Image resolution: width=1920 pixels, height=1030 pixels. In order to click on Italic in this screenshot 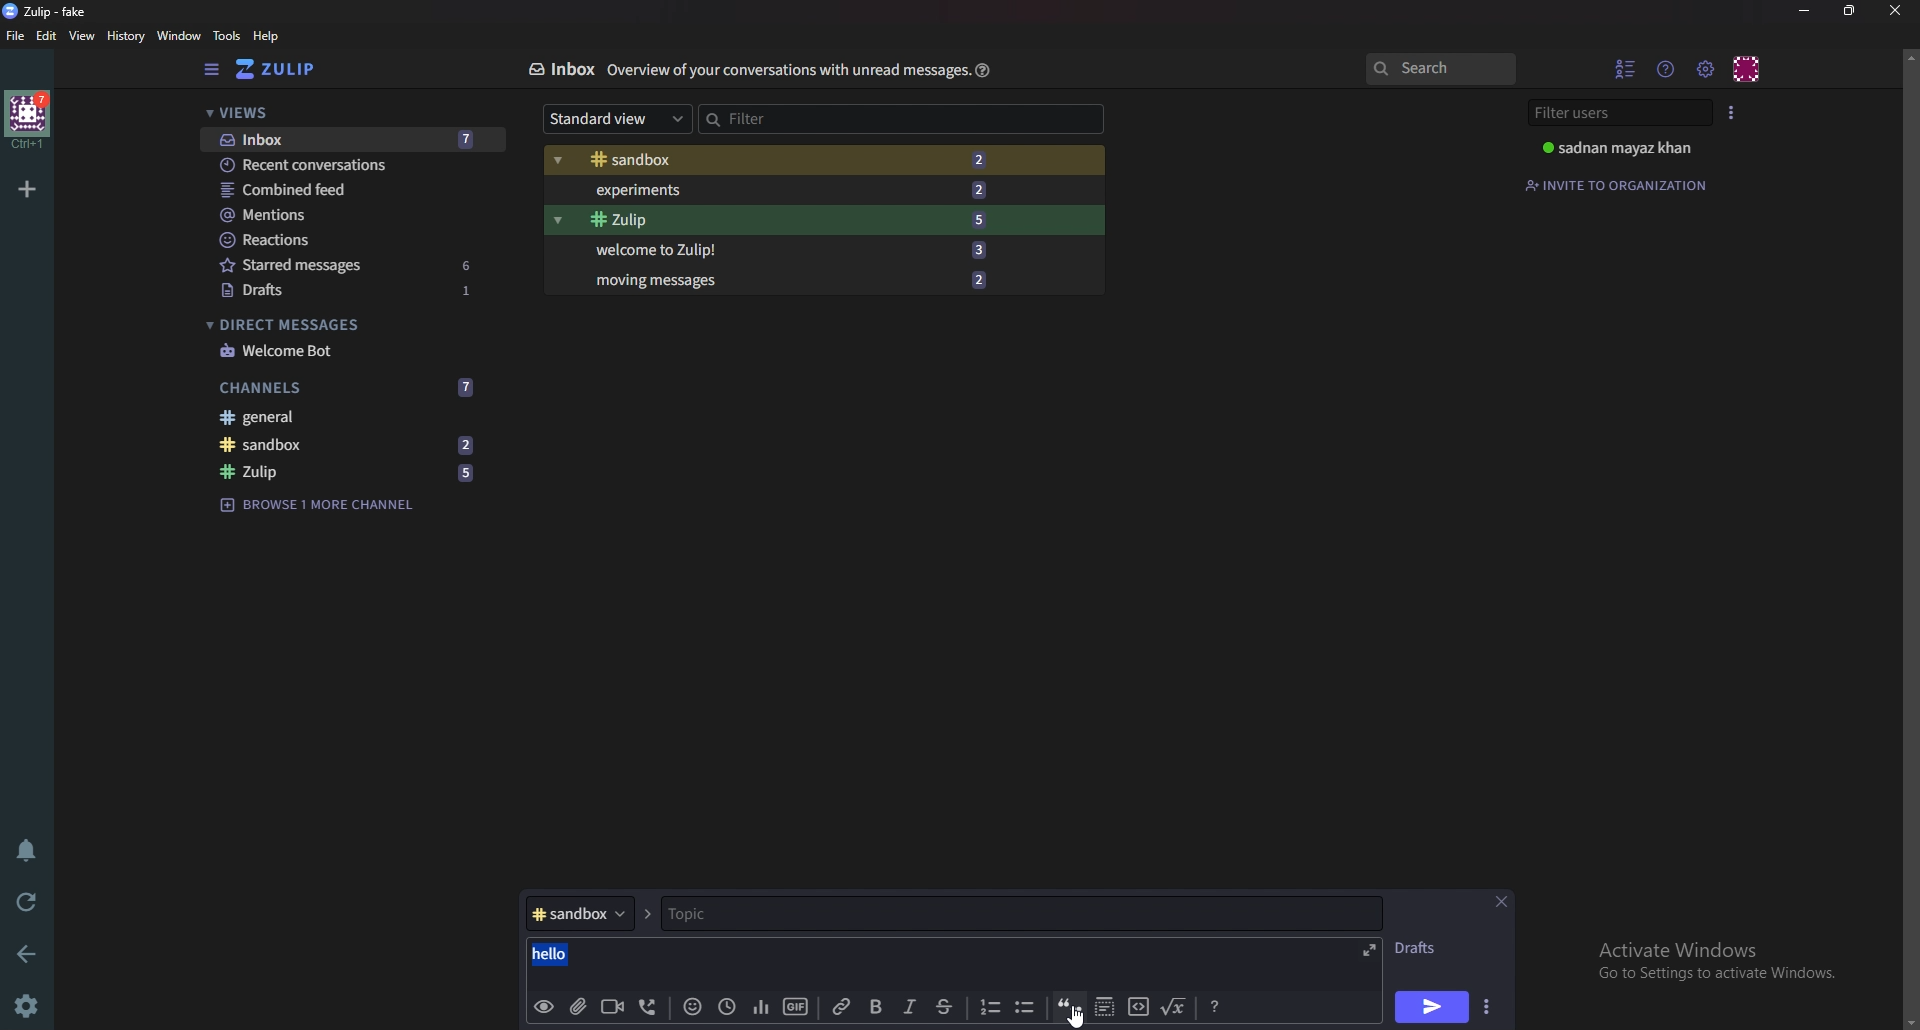, I will do `click(913, 1008)`.